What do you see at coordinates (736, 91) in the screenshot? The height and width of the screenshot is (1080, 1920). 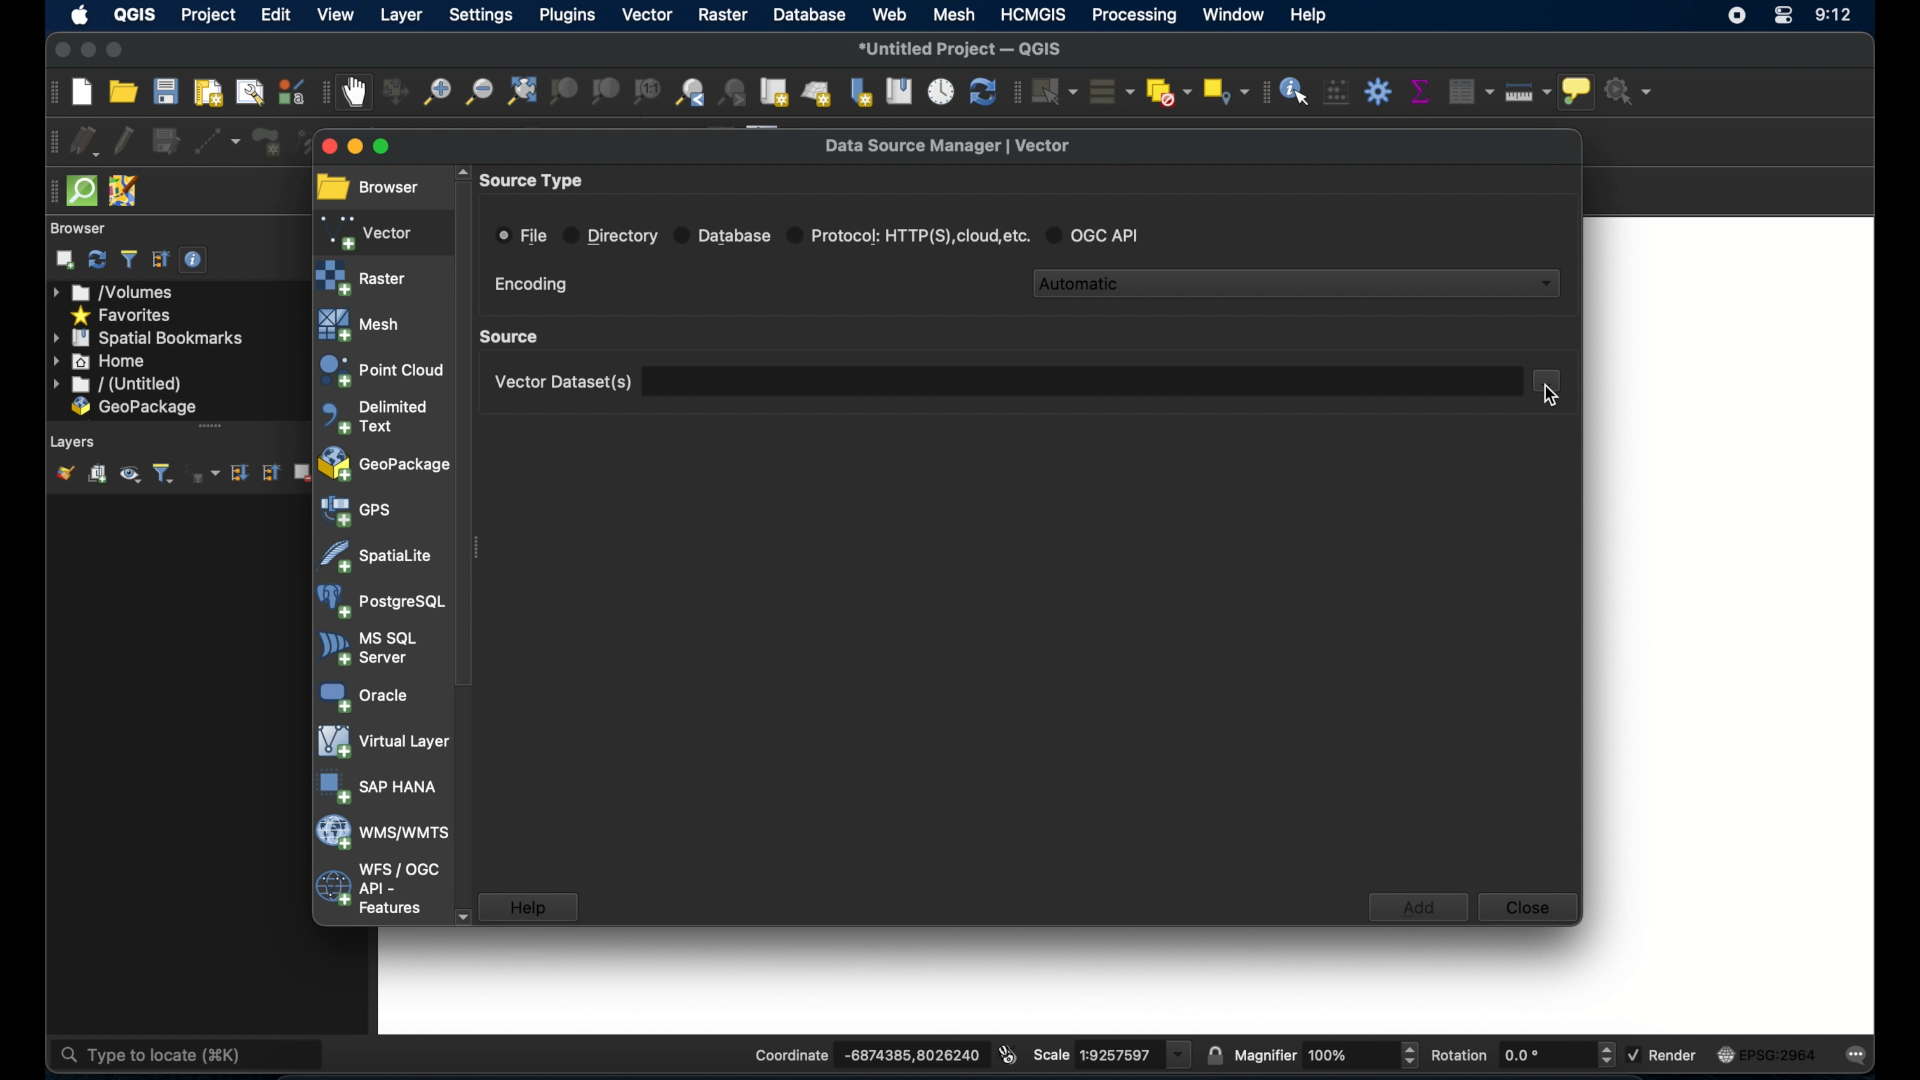 I see `zoom next` at bounding box center [736, 91].